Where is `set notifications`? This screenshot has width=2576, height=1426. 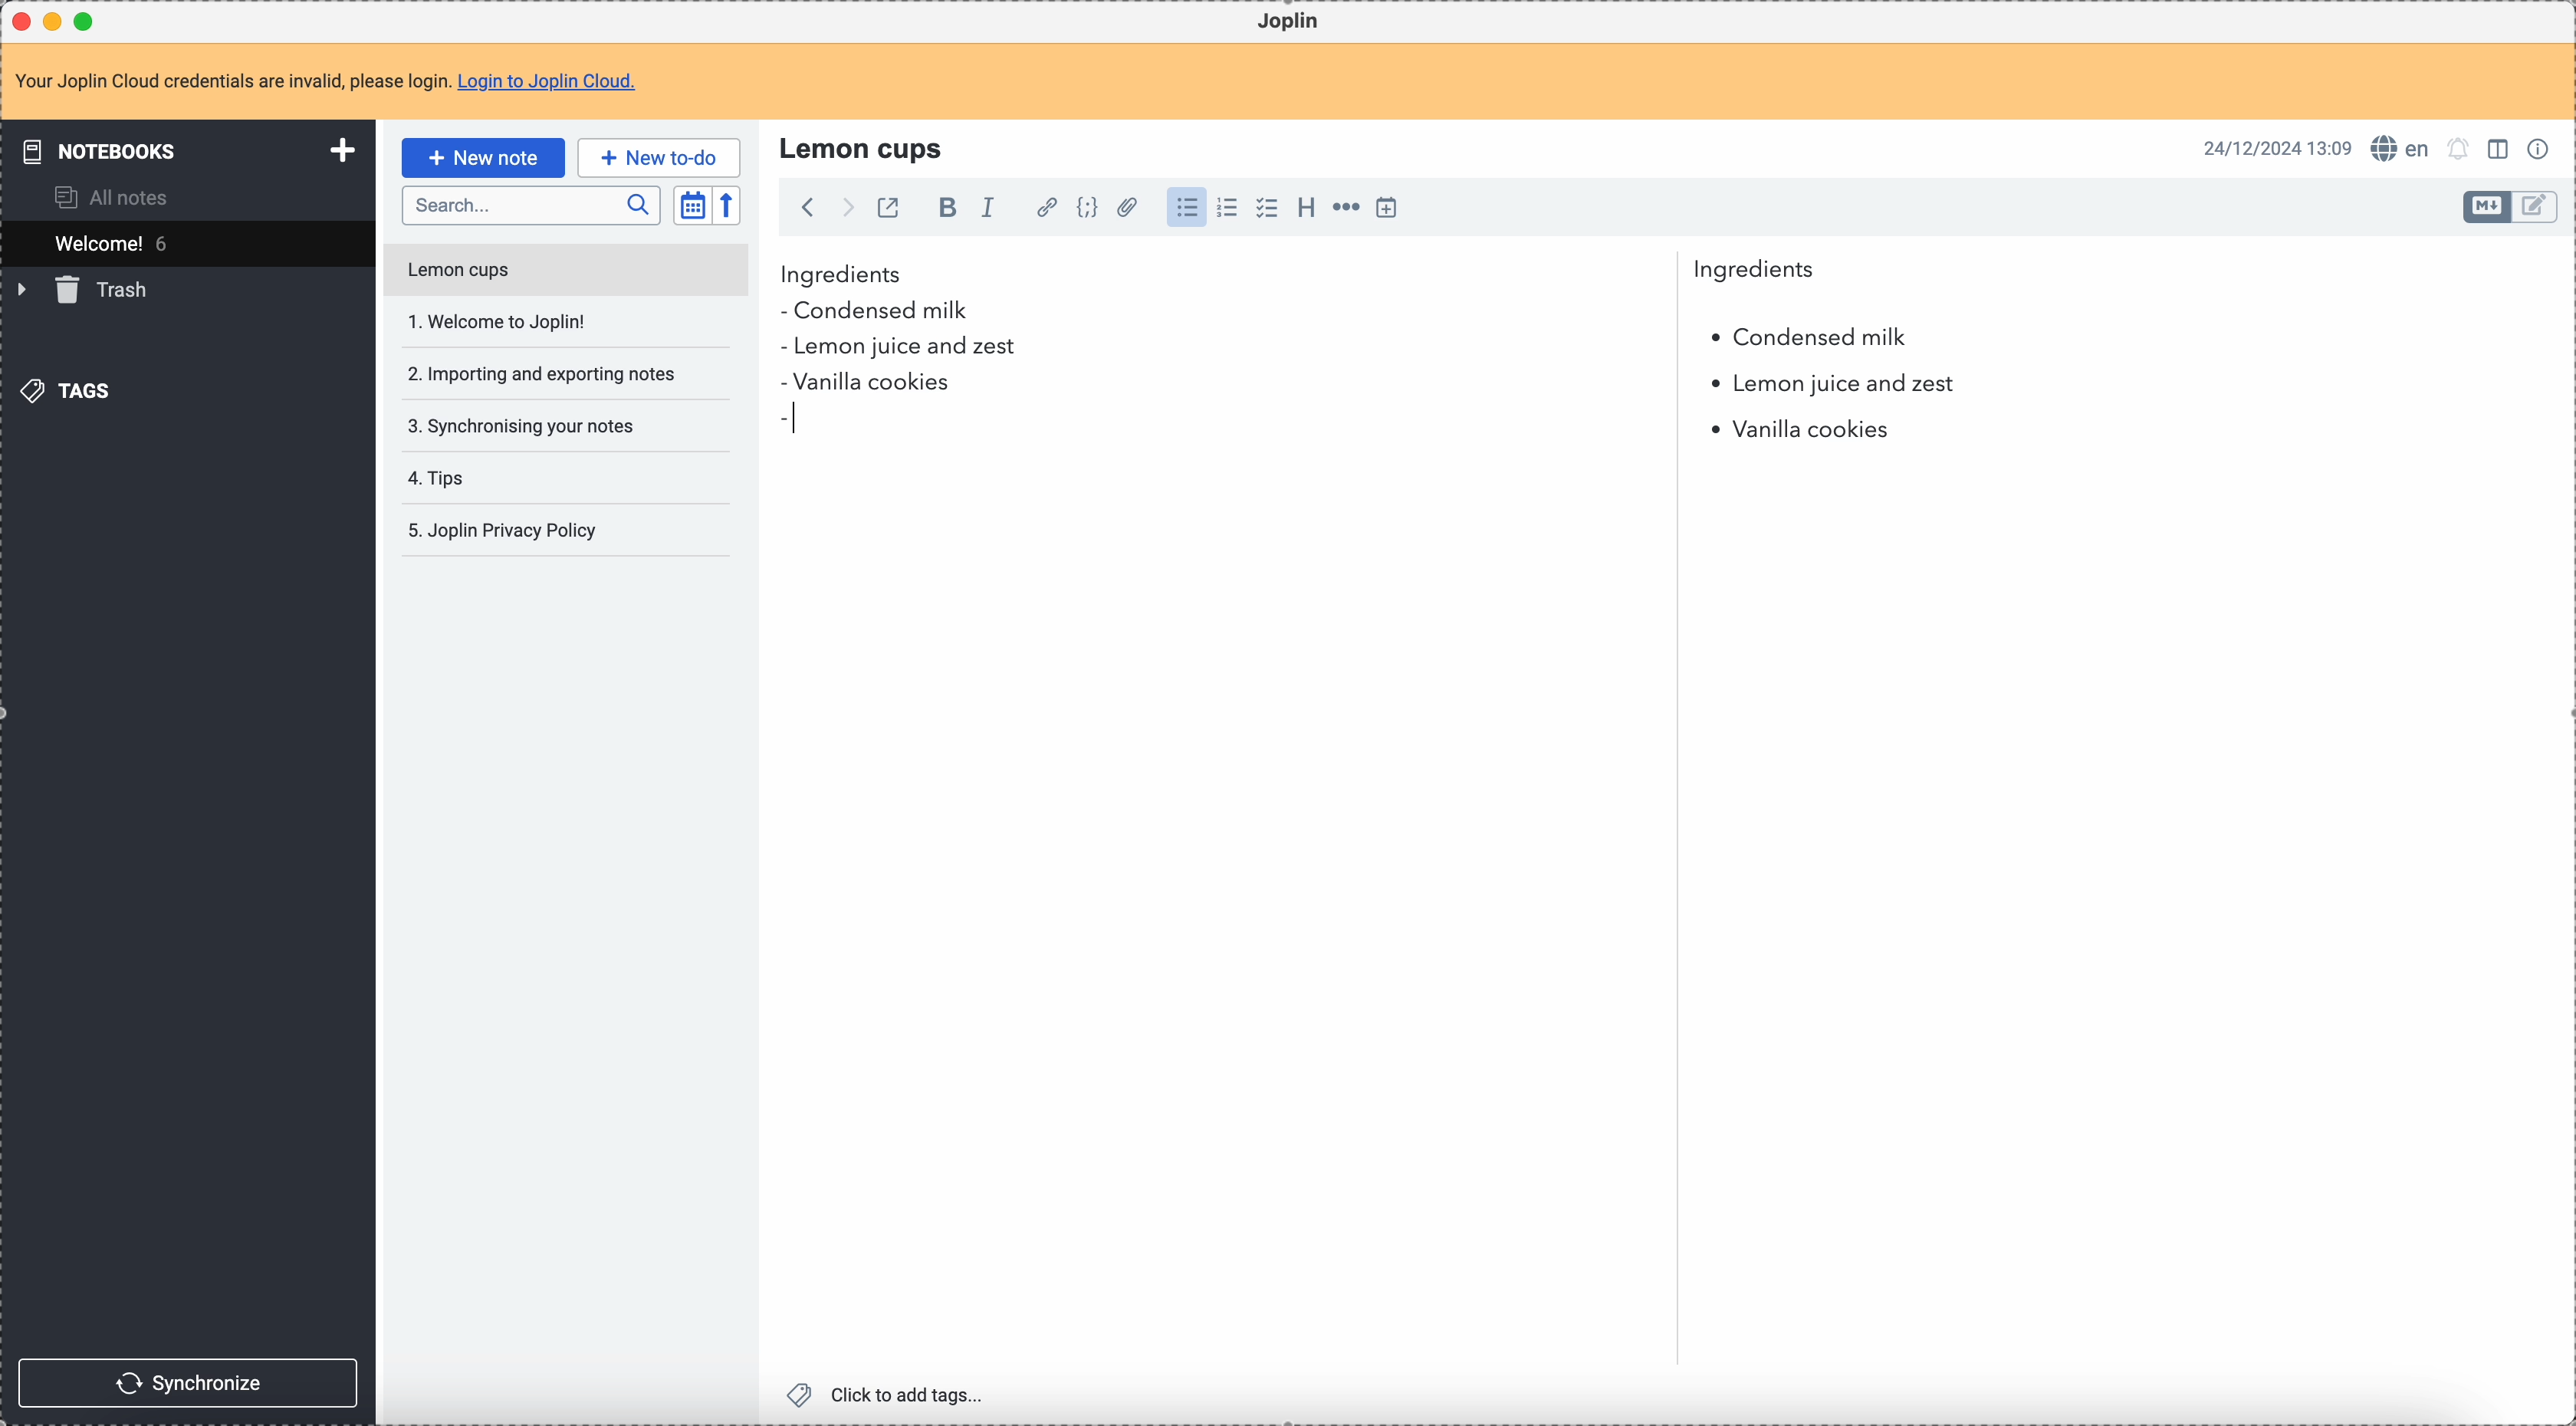
set notifications is located at coordinates (2459, 148).